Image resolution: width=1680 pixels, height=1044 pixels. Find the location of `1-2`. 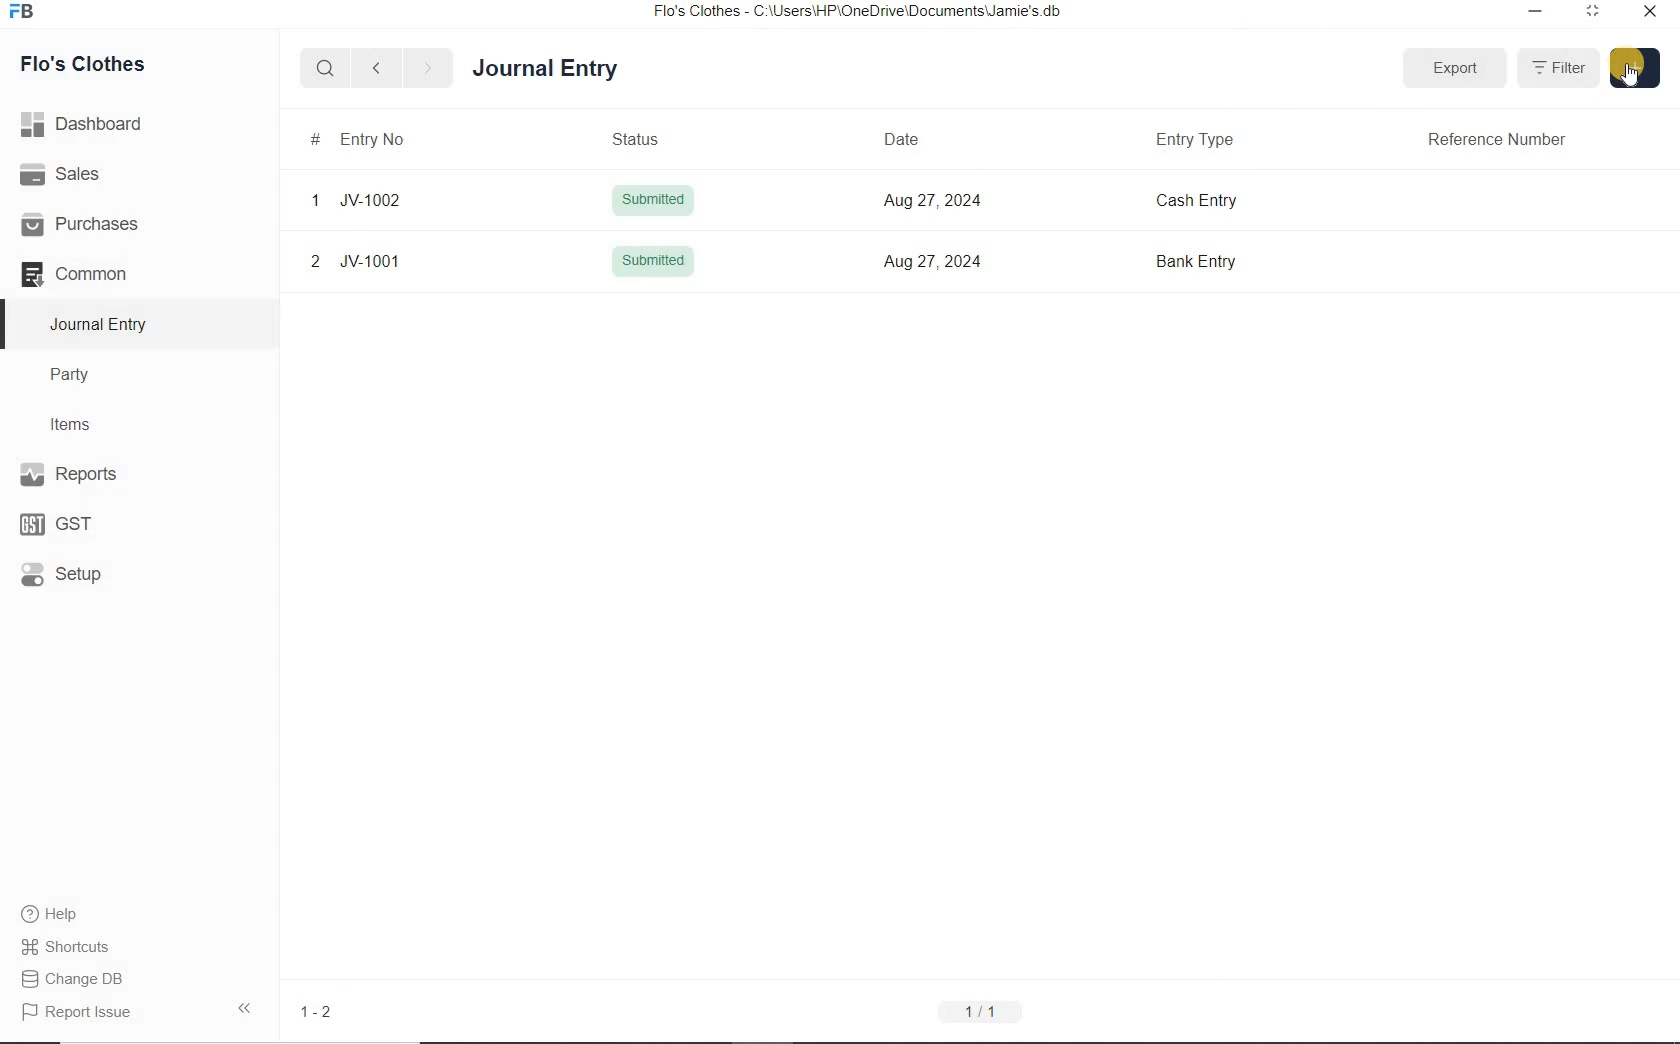

1-2 is located at coordinates (319, 1011).